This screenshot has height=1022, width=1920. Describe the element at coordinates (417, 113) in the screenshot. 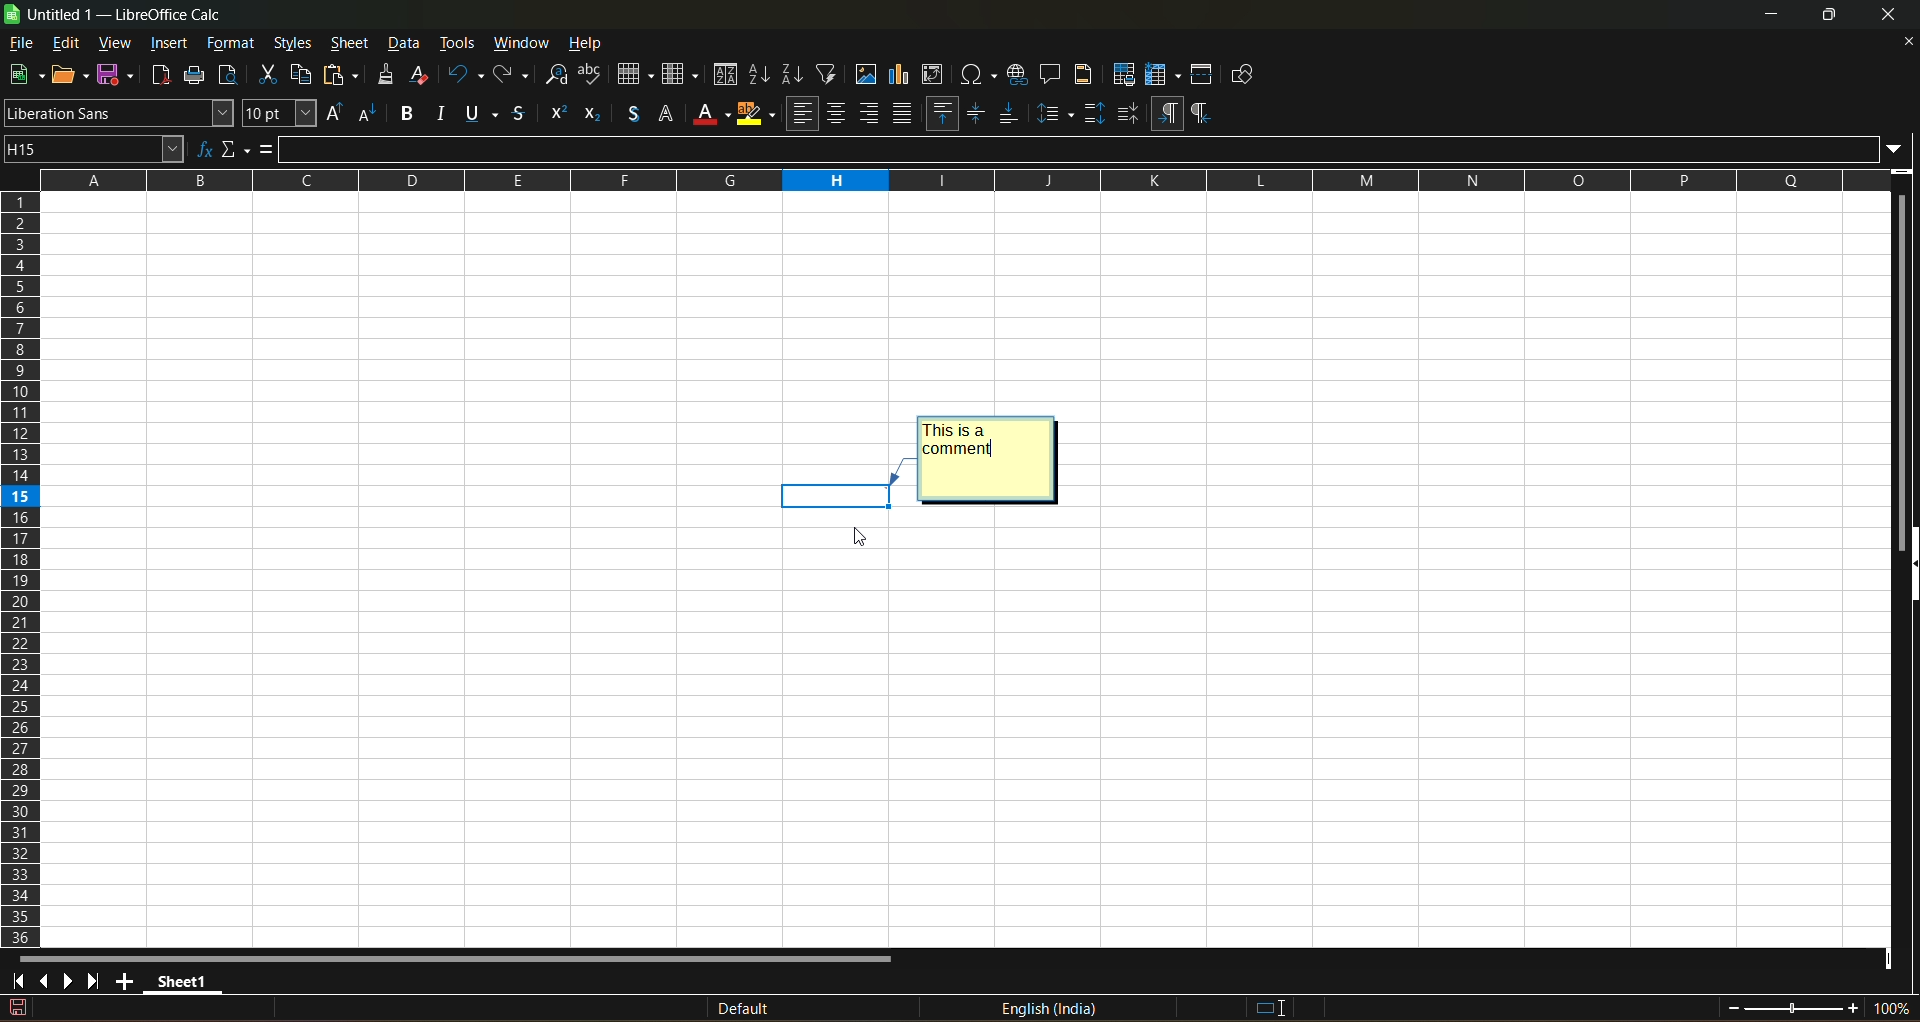

I see `underlinr` at that location.